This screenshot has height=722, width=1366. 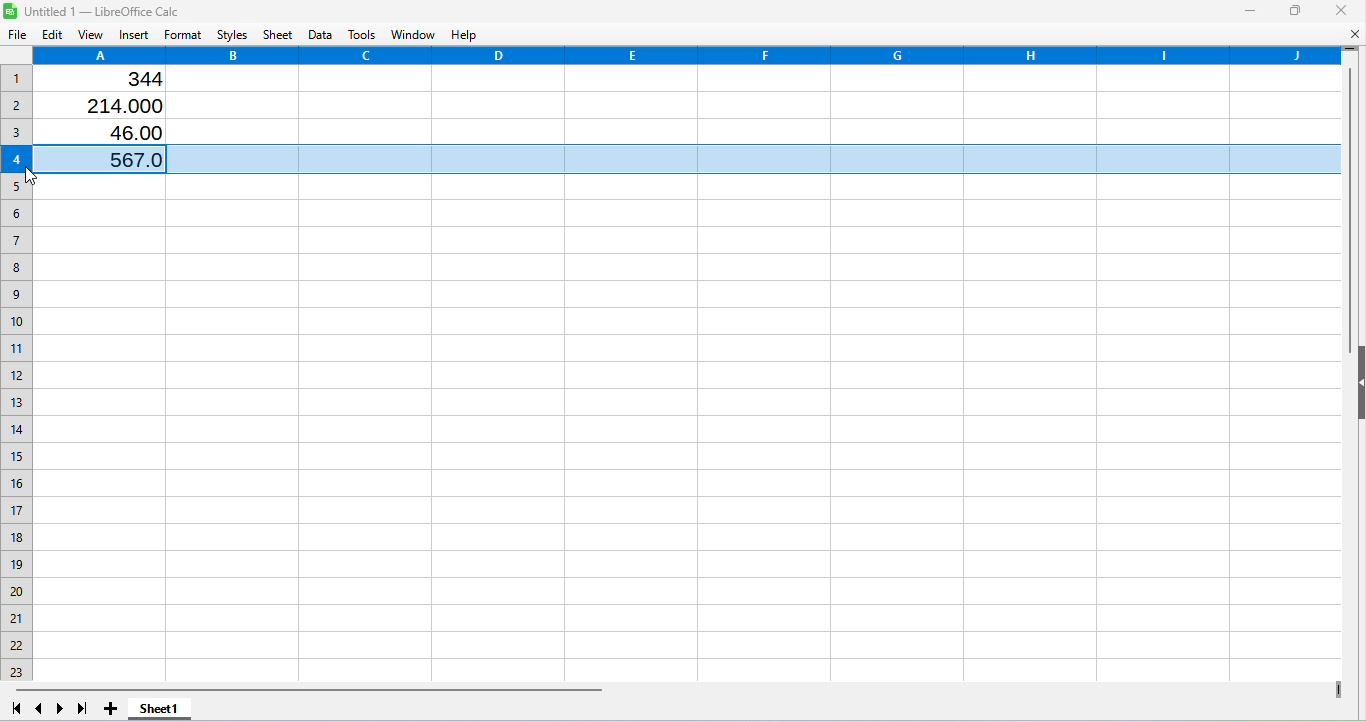 What do you see at coordinates (17, 368) in the screenshot?
I see `Rows` at bounding box center [17, 368].